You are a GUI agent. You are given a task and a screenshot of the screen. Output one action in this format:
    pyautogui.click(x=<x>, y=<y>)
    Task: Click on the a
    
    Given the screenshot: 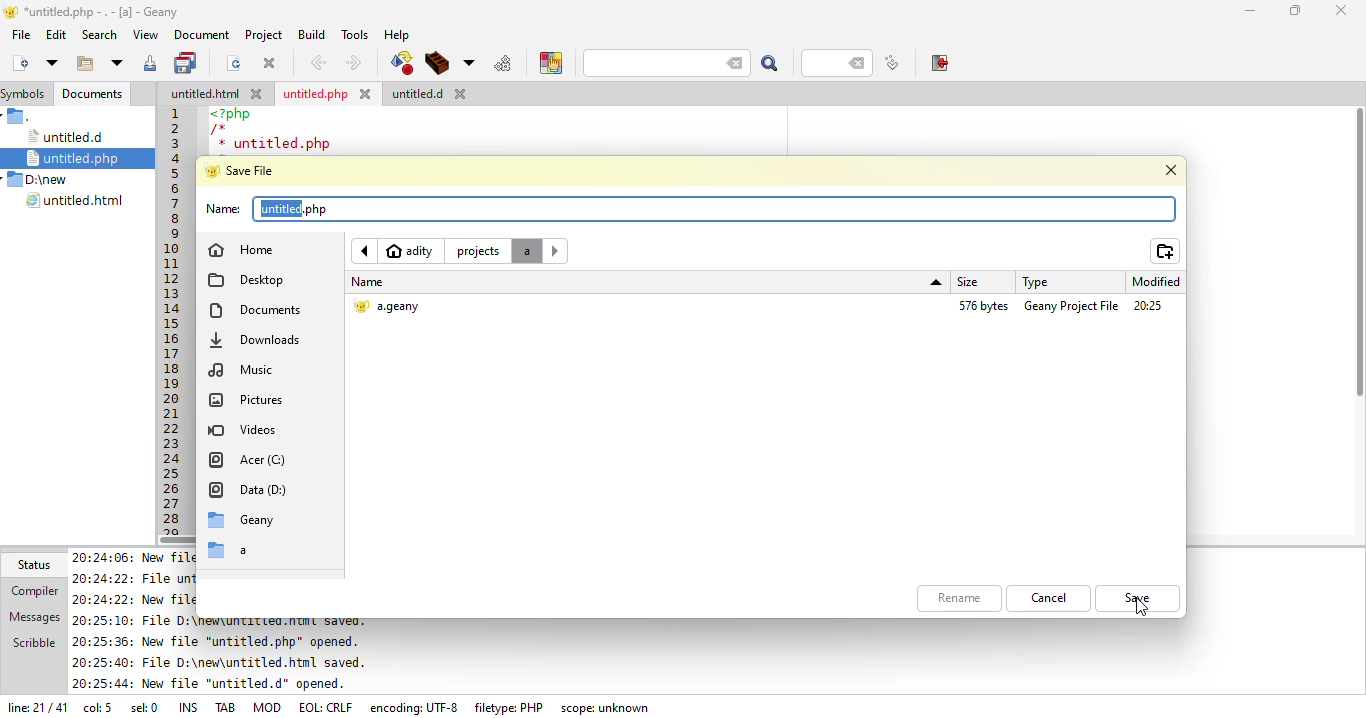 What is the action you would take?
    pyautogui.click(x=527, y=251)
    